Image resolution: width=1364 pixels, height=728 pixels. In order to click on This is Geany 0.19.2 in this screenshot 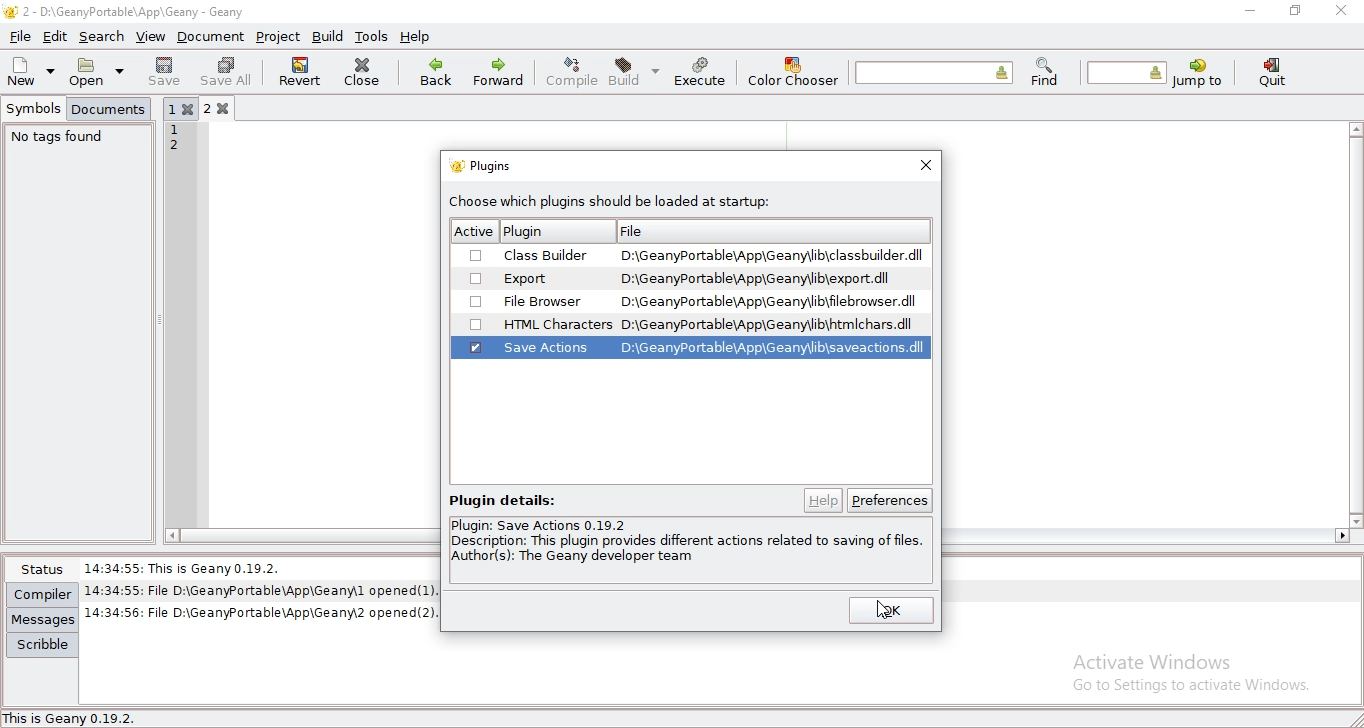, I will do `click(76, 718)`.